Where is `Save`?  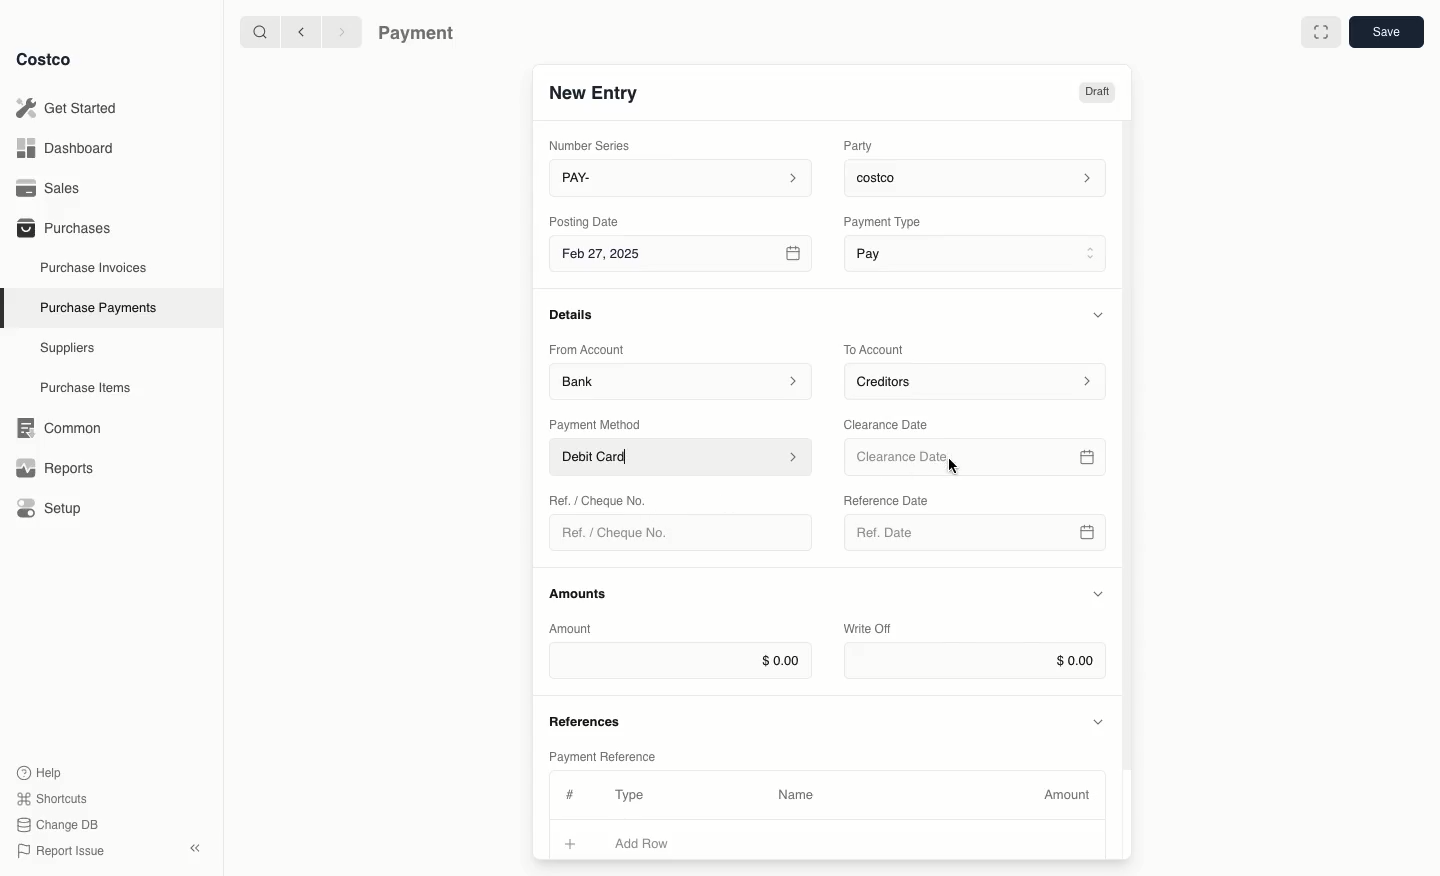 Save is located at coordinates (1385, 31).